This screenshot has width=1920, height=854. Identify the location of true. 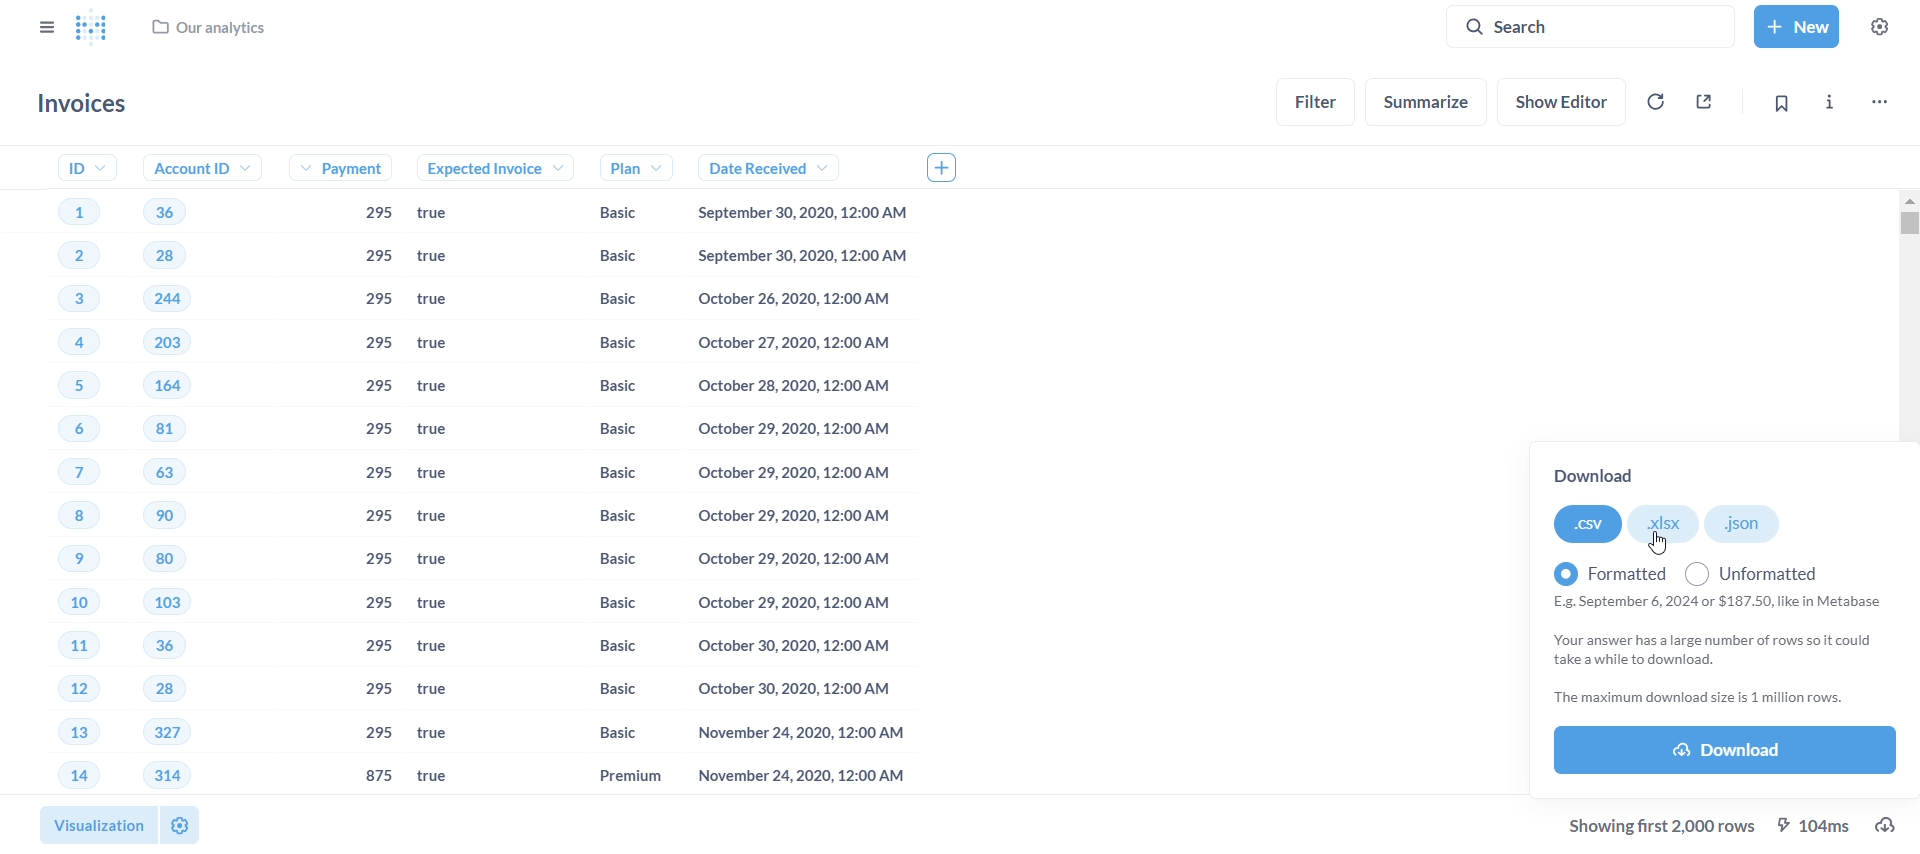
(437, 777).